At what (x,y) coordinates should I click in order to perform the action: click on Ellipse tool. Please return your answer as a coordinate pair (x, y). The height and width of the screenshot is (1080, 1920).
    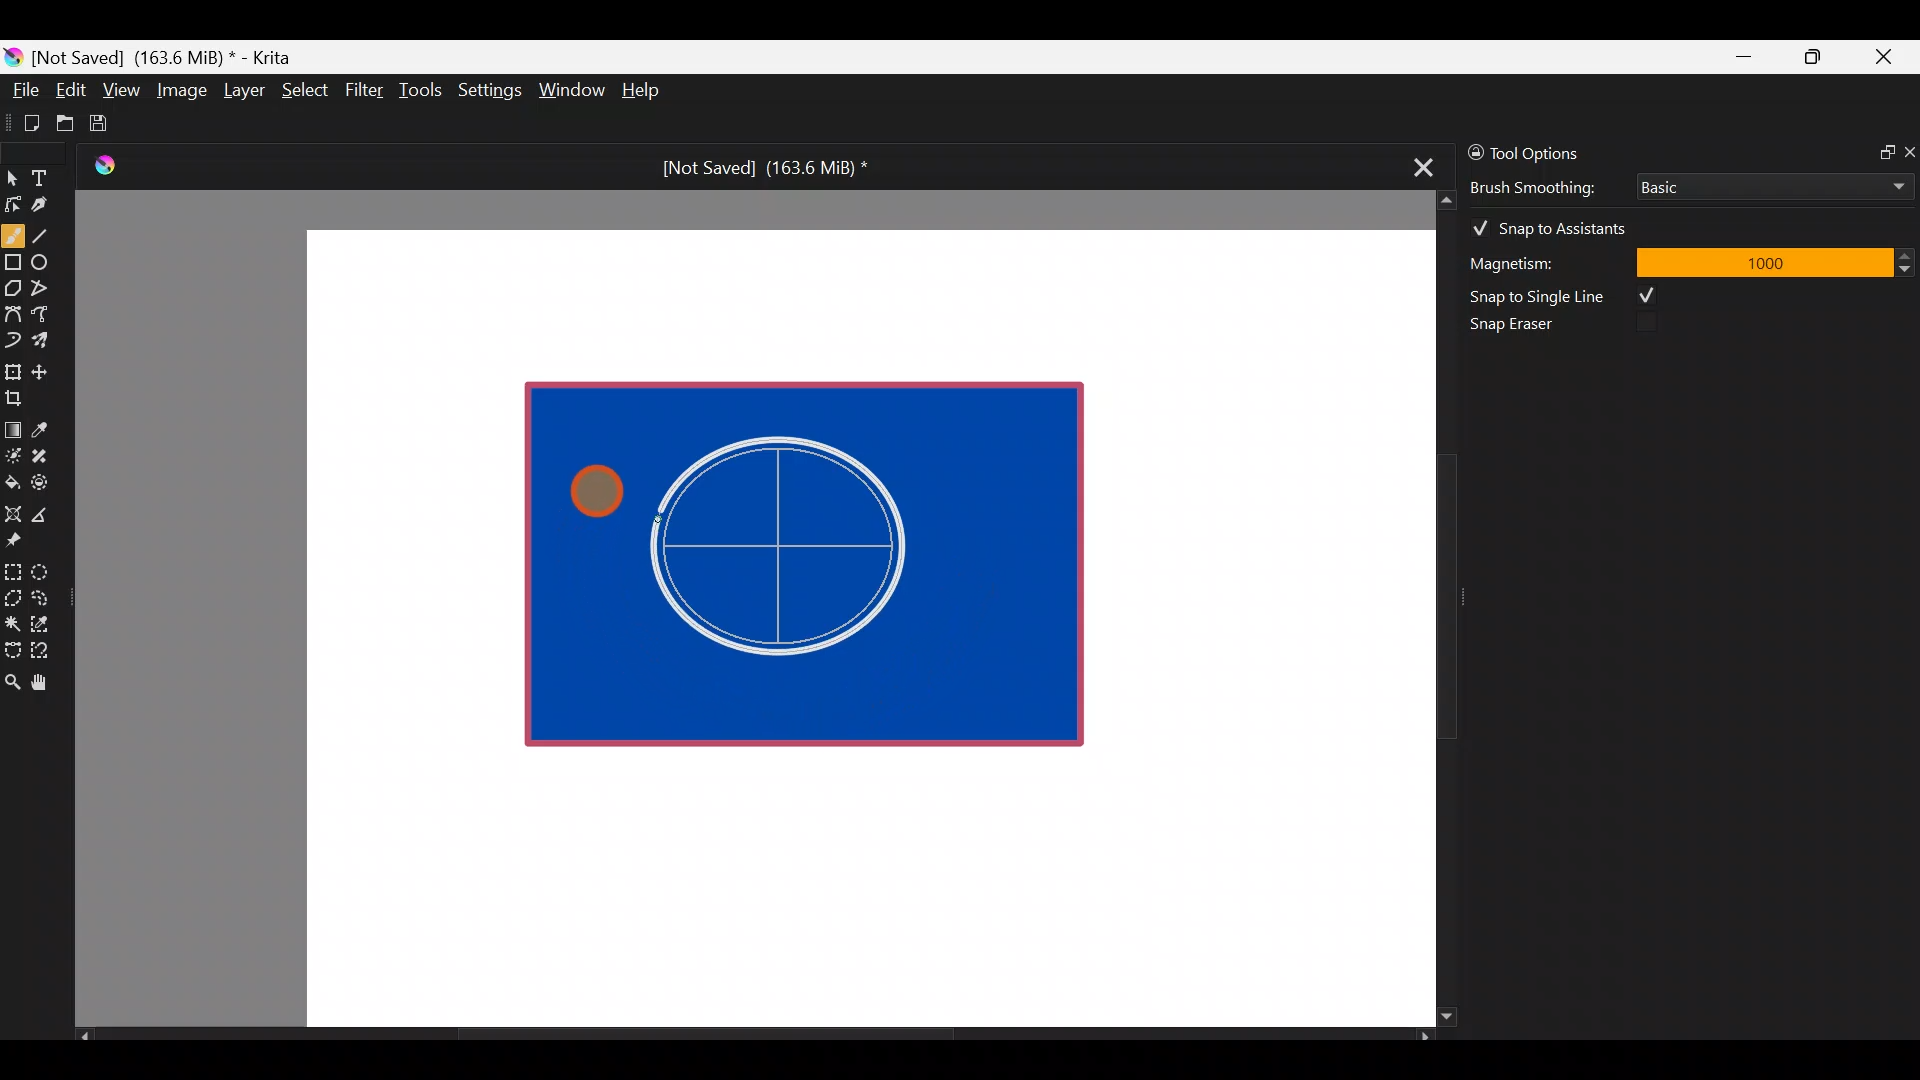
    Looking at the image, I should click on (49, 260).